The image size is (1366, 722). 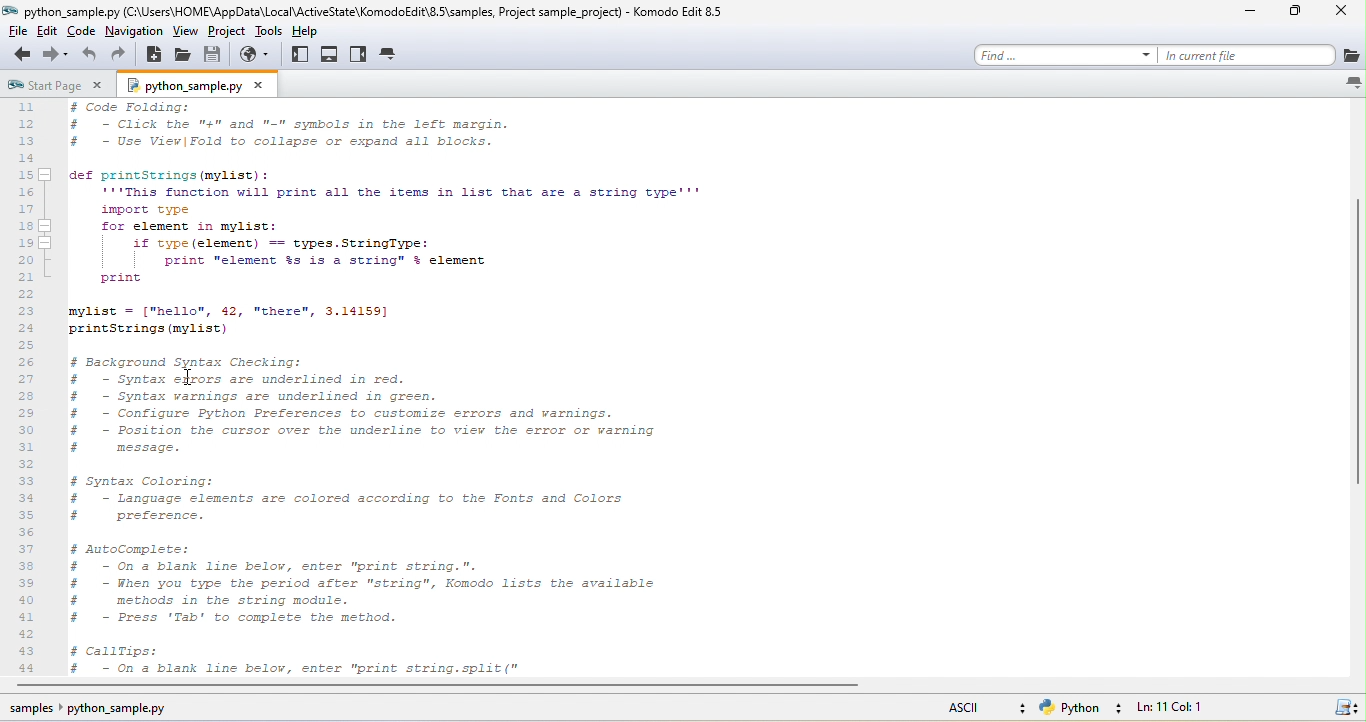 I want to click on in current file, so click(x=1263, y=54).